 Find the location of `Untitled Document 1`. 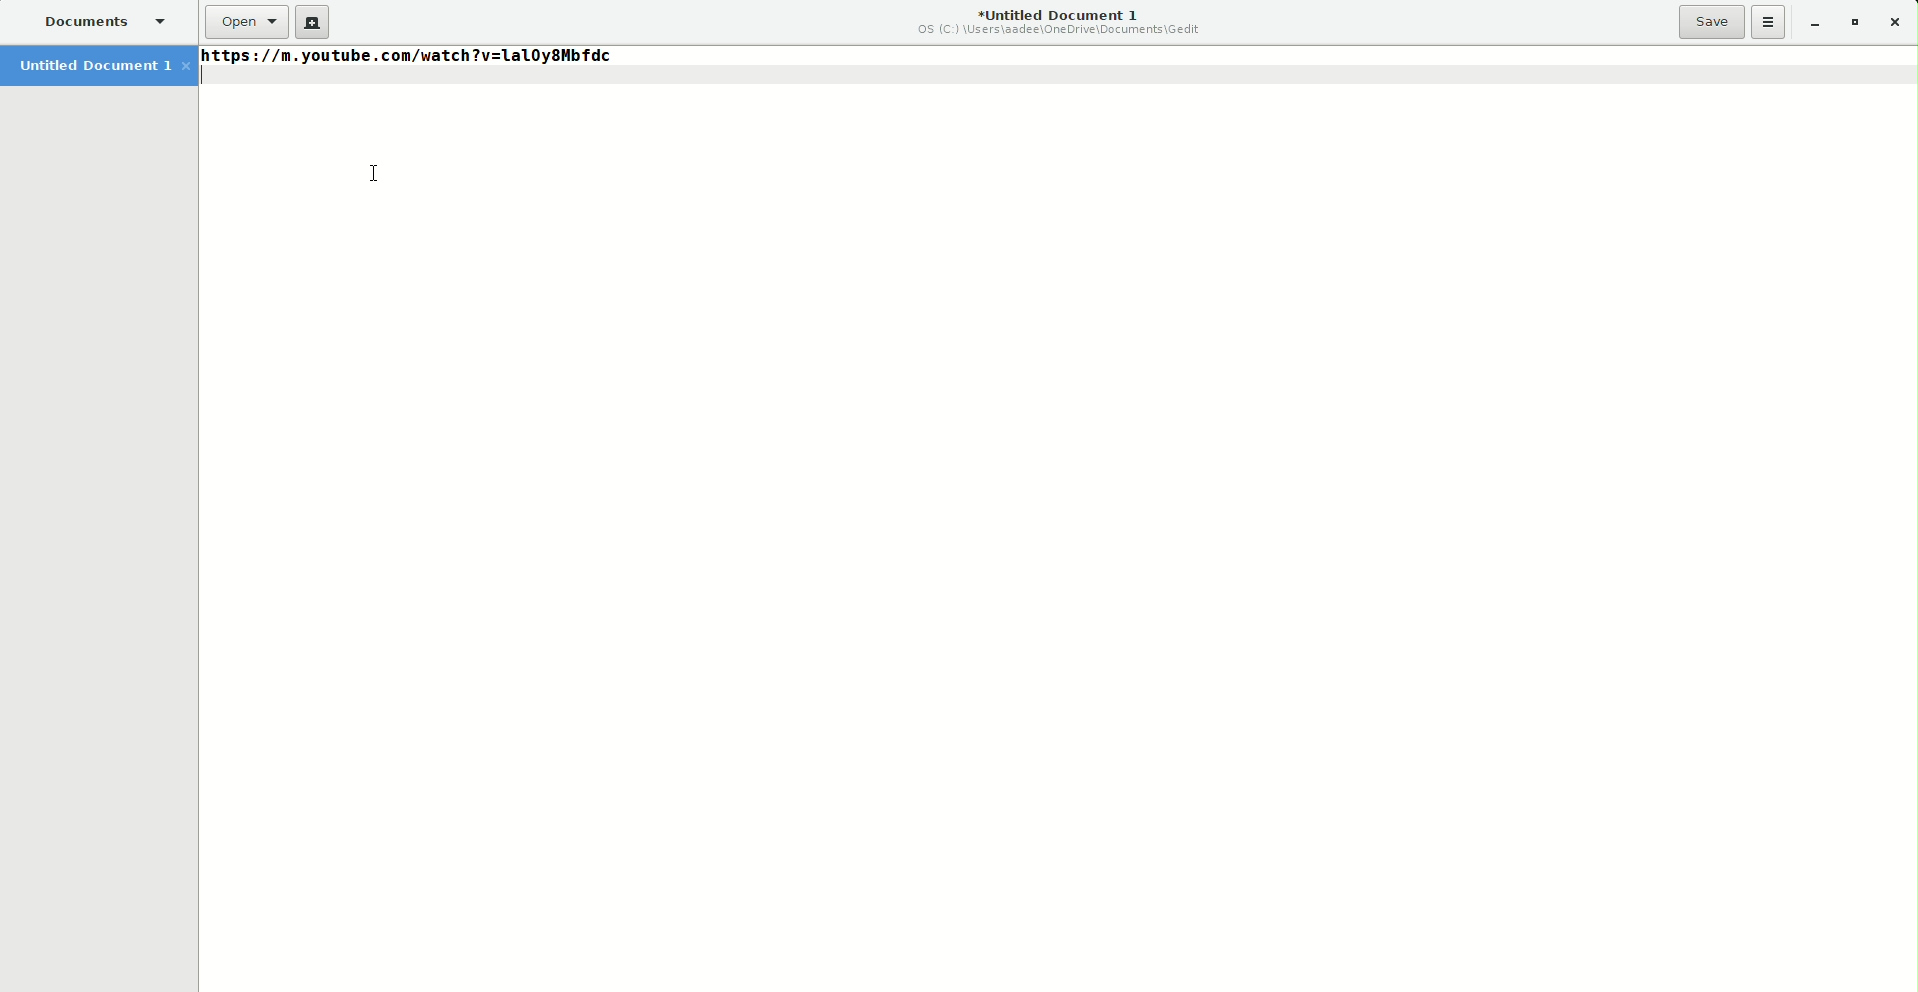

Untitled Document 1 is located at coordinates (1061, 19).